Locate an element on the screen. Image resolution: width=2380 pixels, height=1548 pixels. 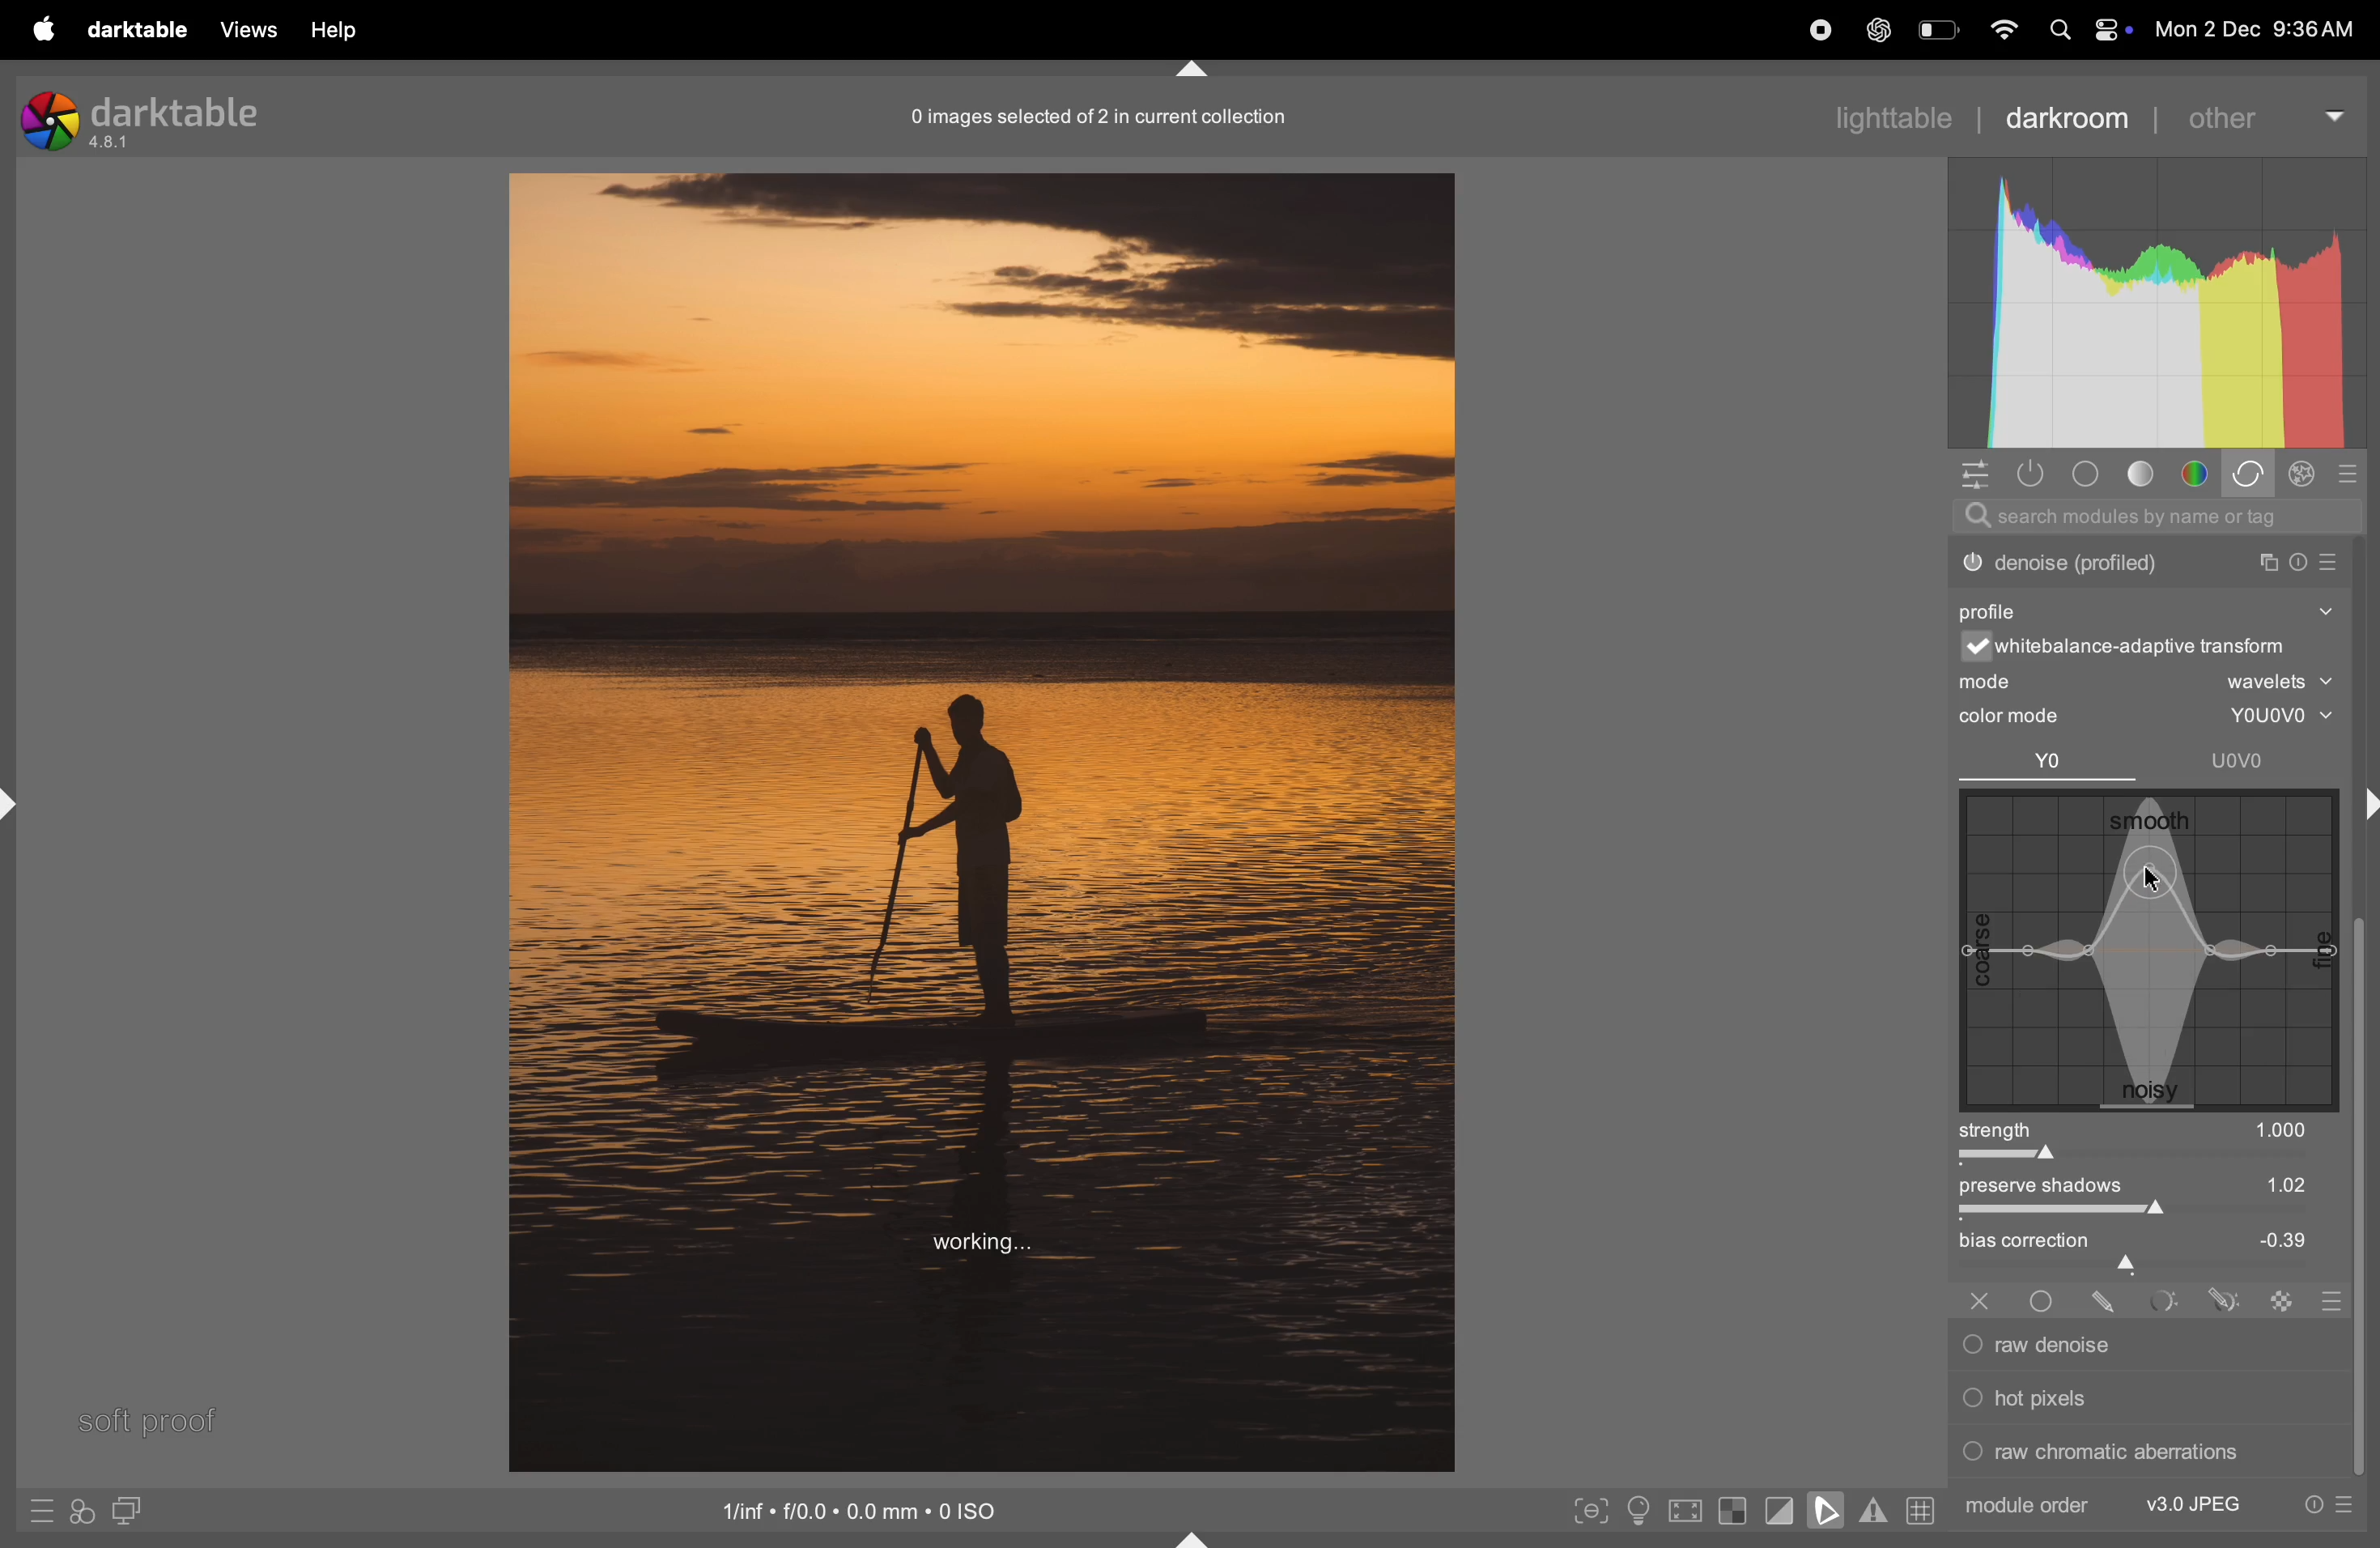
darktable version is located at coordinates (142, 115).